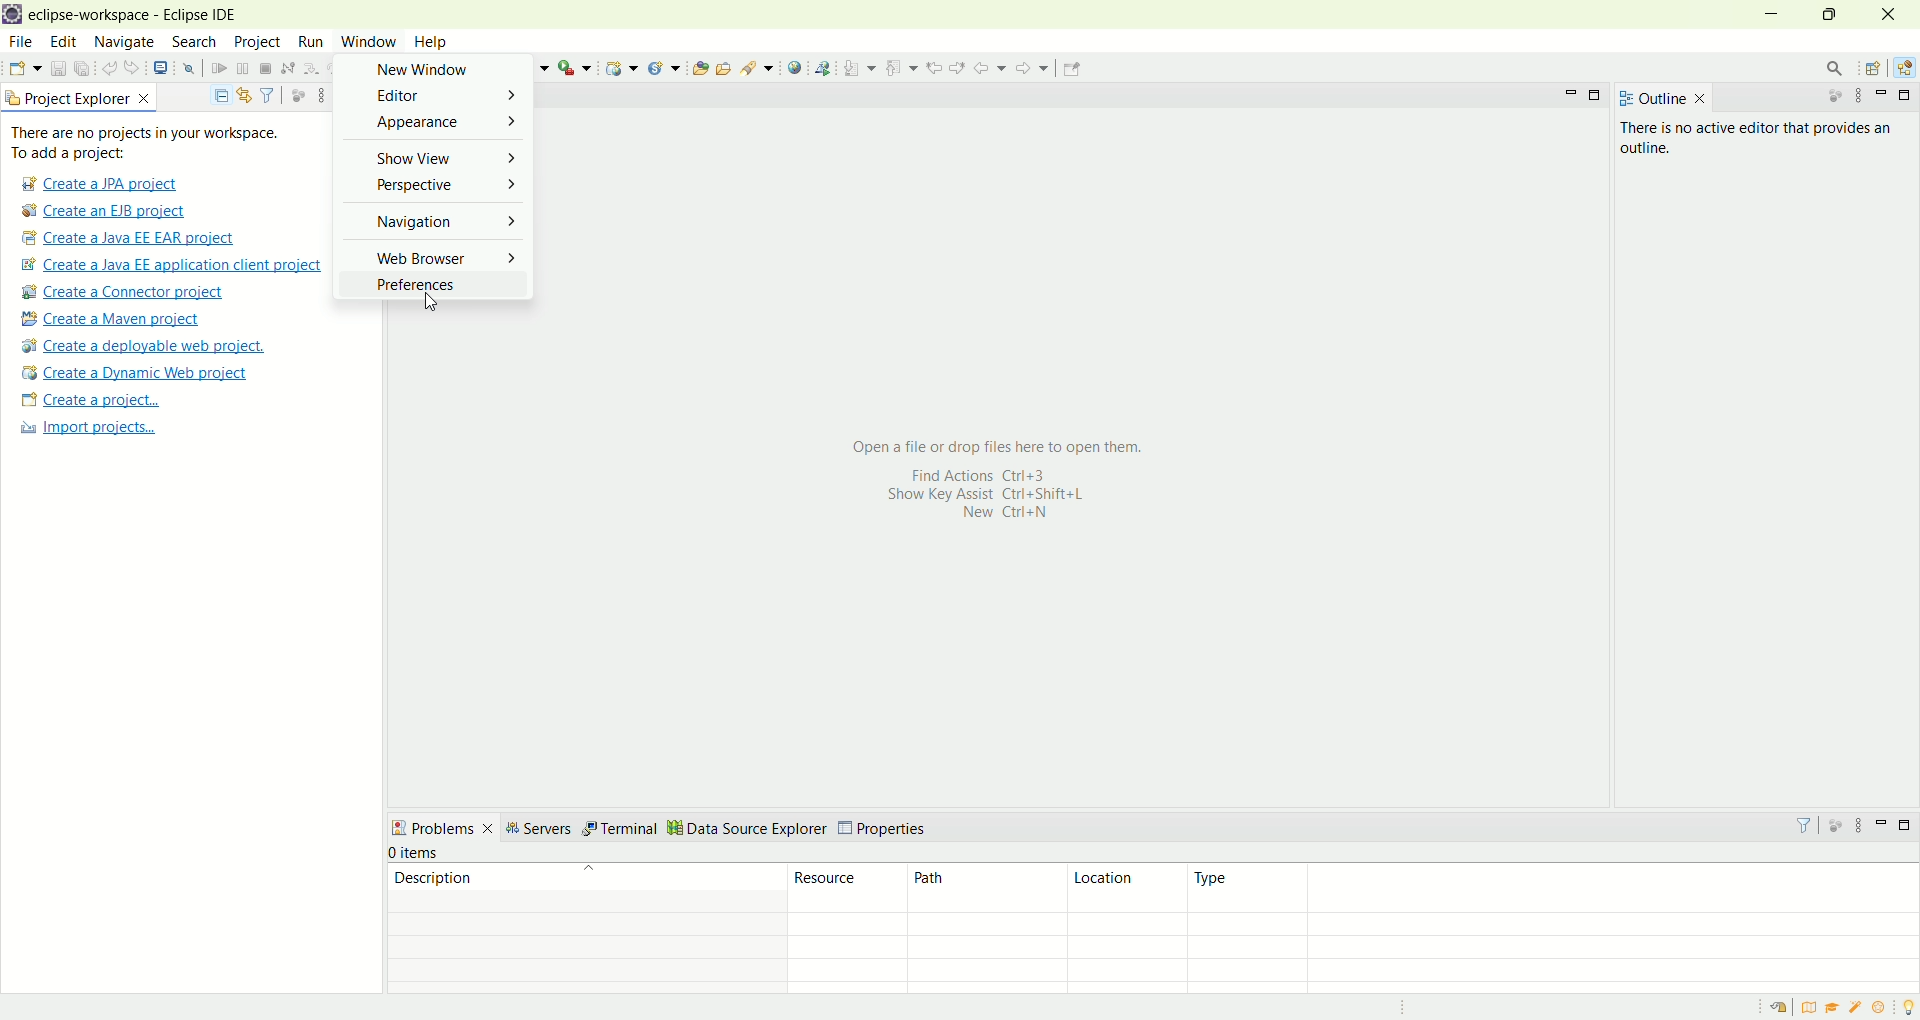 The width and height of the screenshot is (1920, 1020). I want to click on create a Java EE application client project, so click(171, 268).